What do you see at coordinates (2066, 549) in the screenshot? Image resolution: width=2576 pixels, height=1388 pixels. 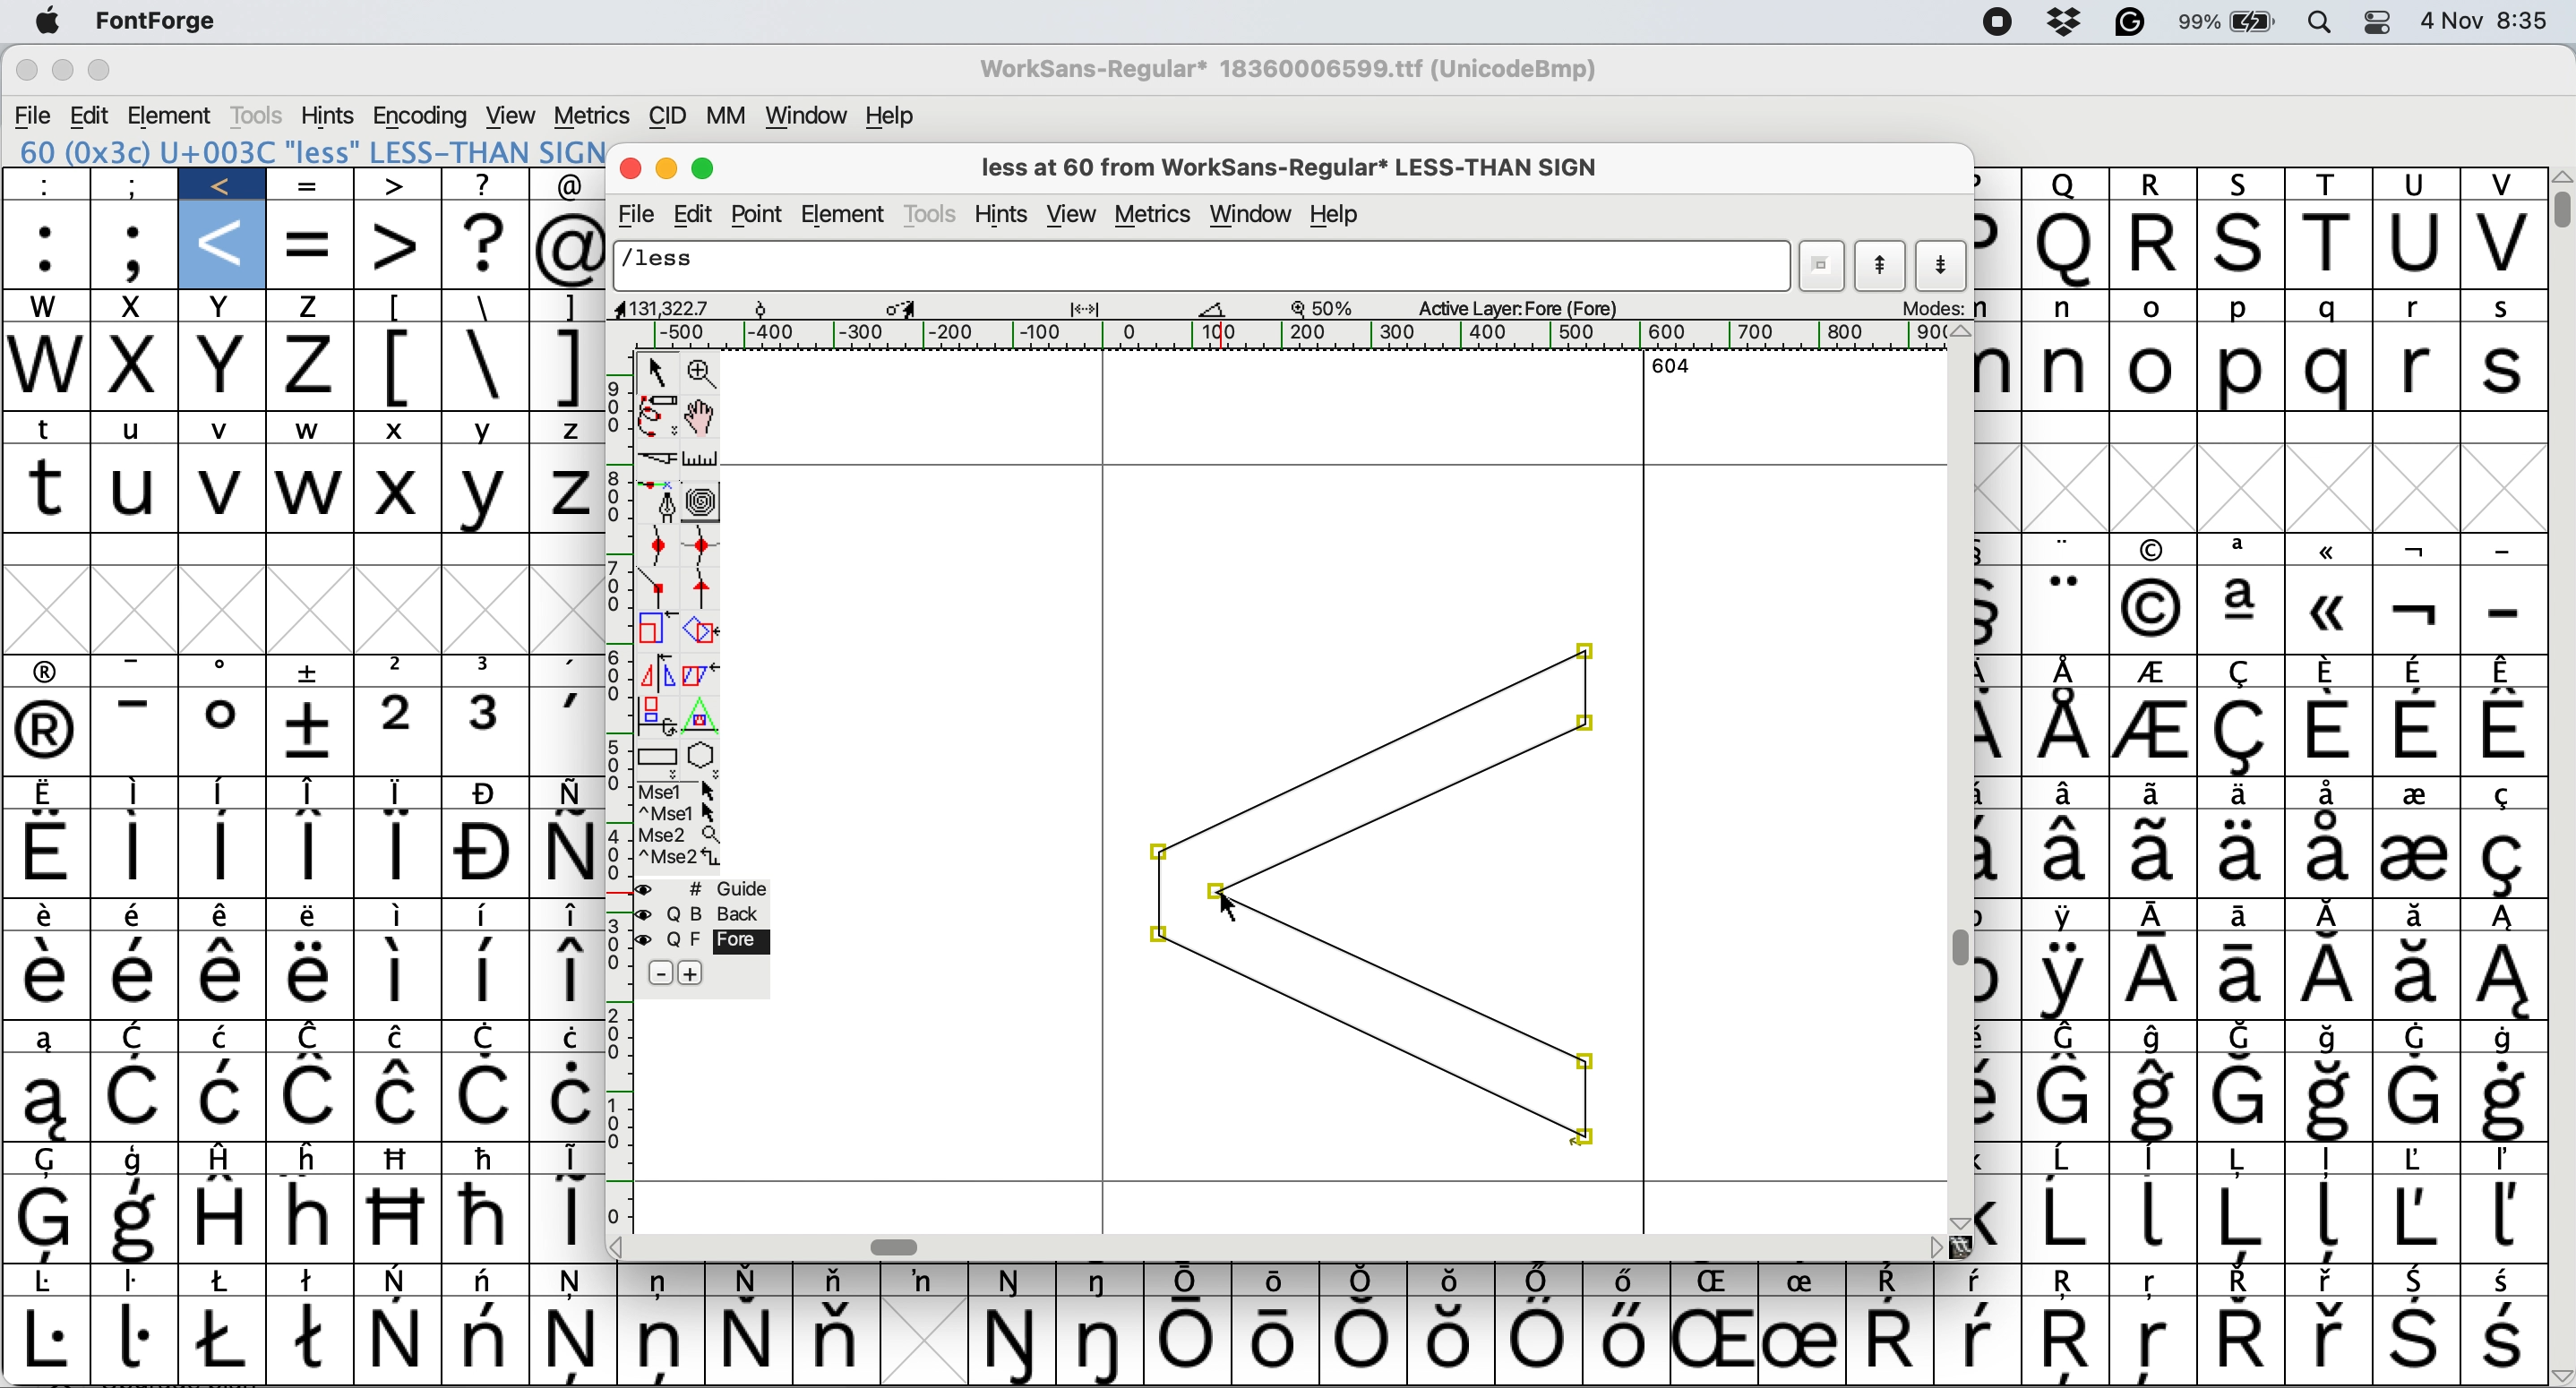 I see `Symbol` at bounding box center [2066, 549].